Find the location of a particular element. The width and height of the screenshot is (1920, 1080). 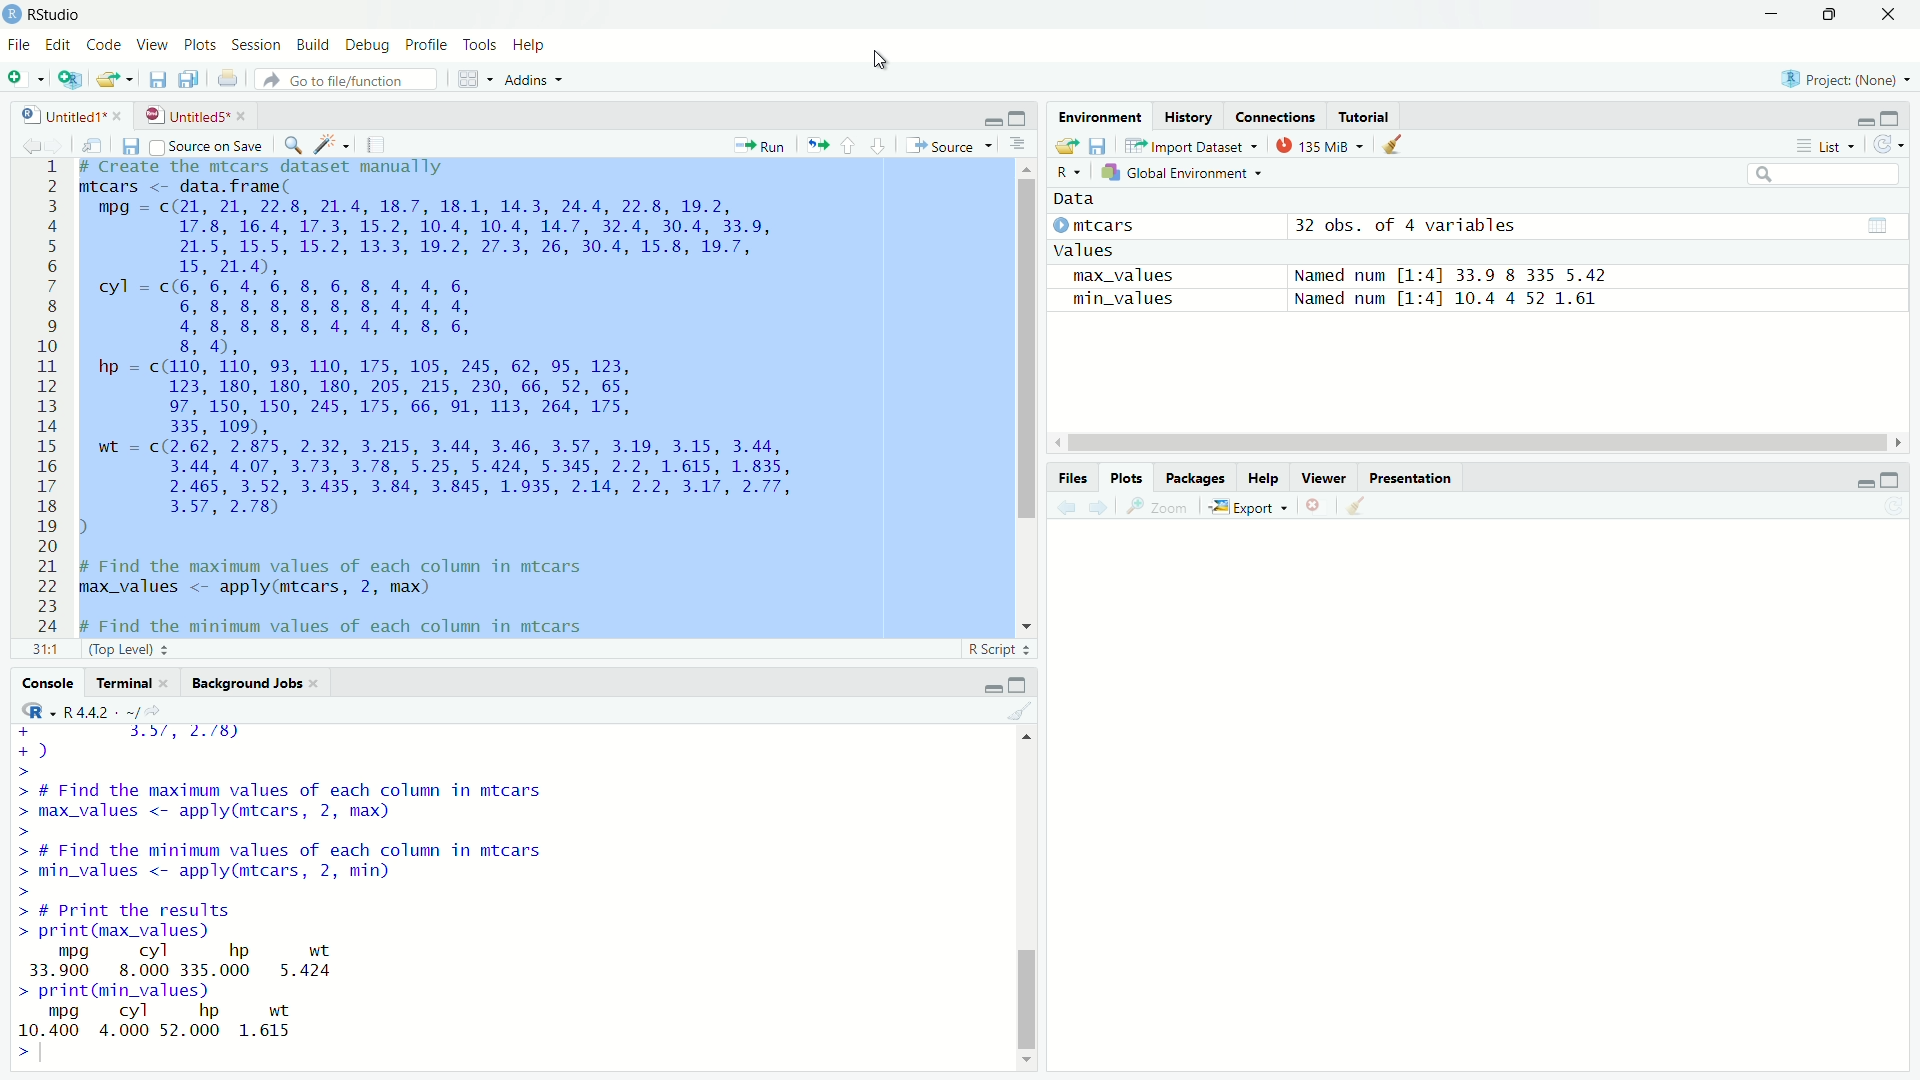

scroll bar is located at coordinates (1019, 898).